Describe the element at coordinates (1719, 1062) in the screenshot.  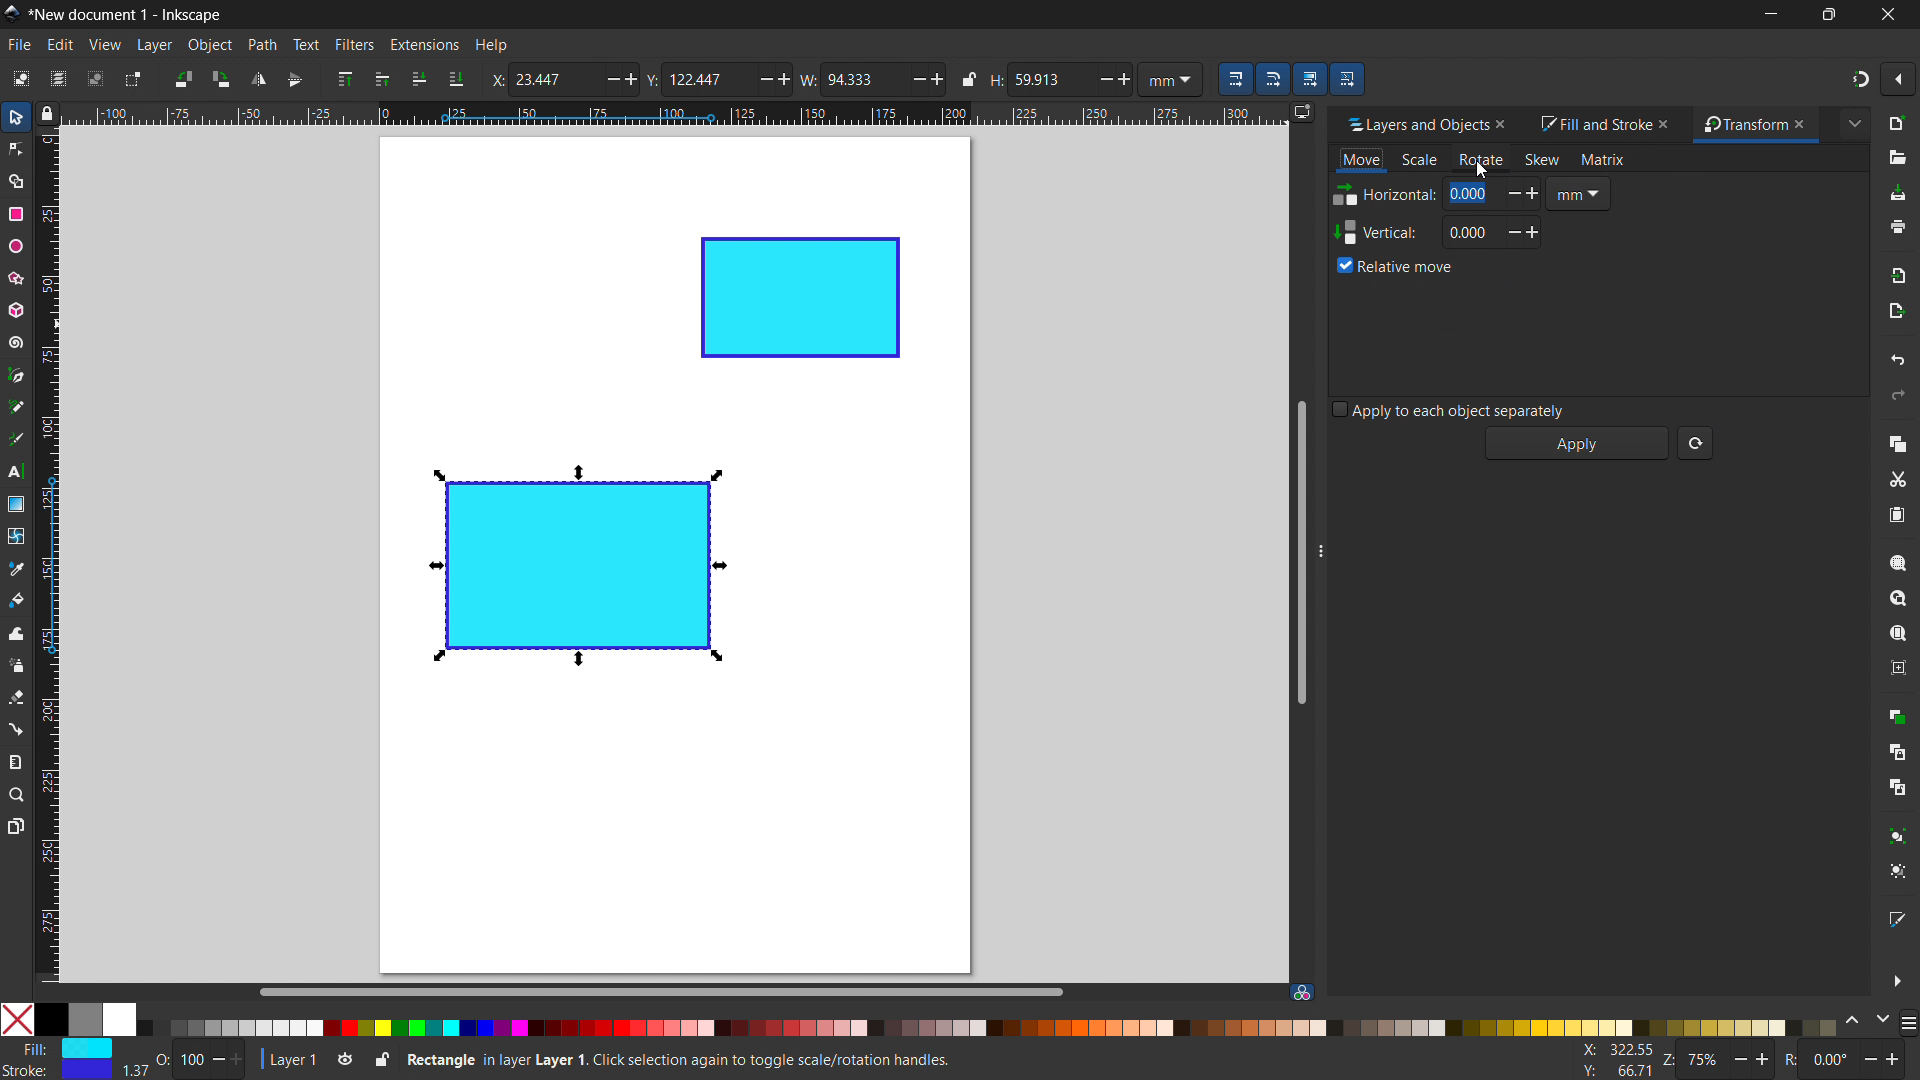
I see `Z: 75%` at that location.